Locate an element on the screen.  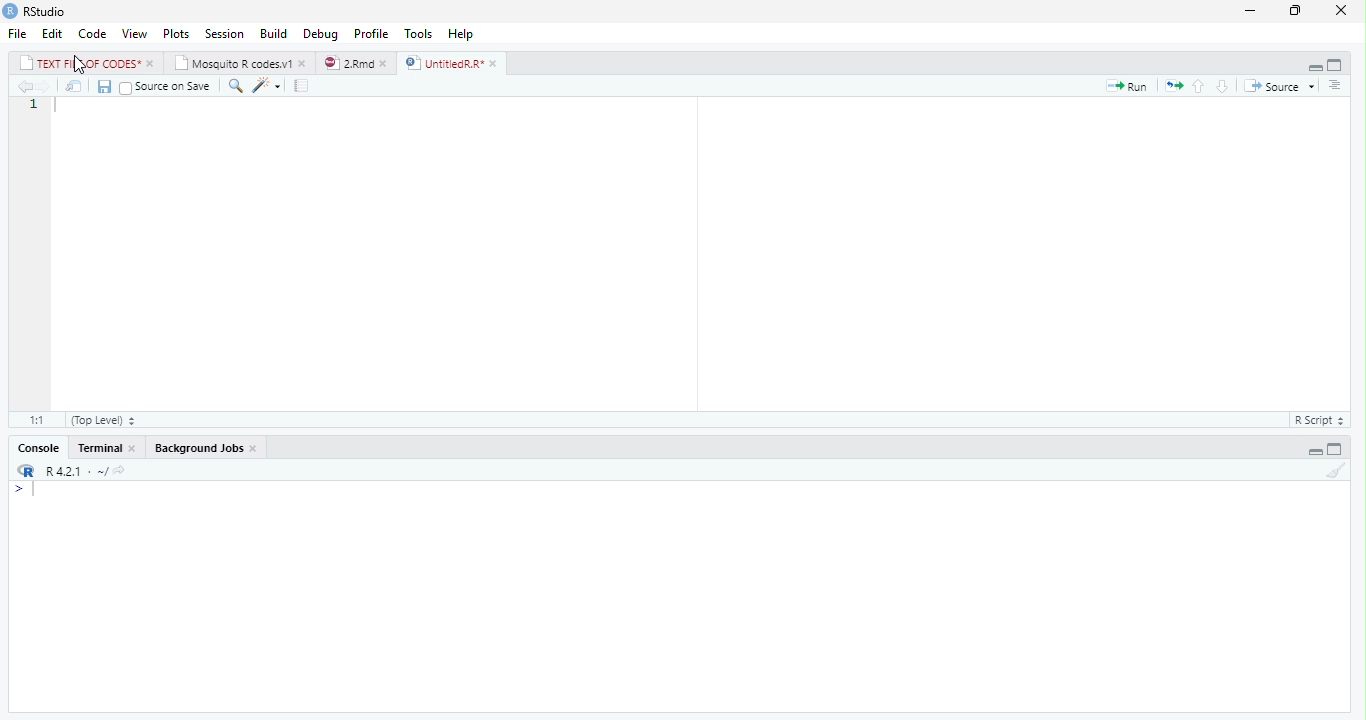
Go to next section is located at coordinates (1223, 87).